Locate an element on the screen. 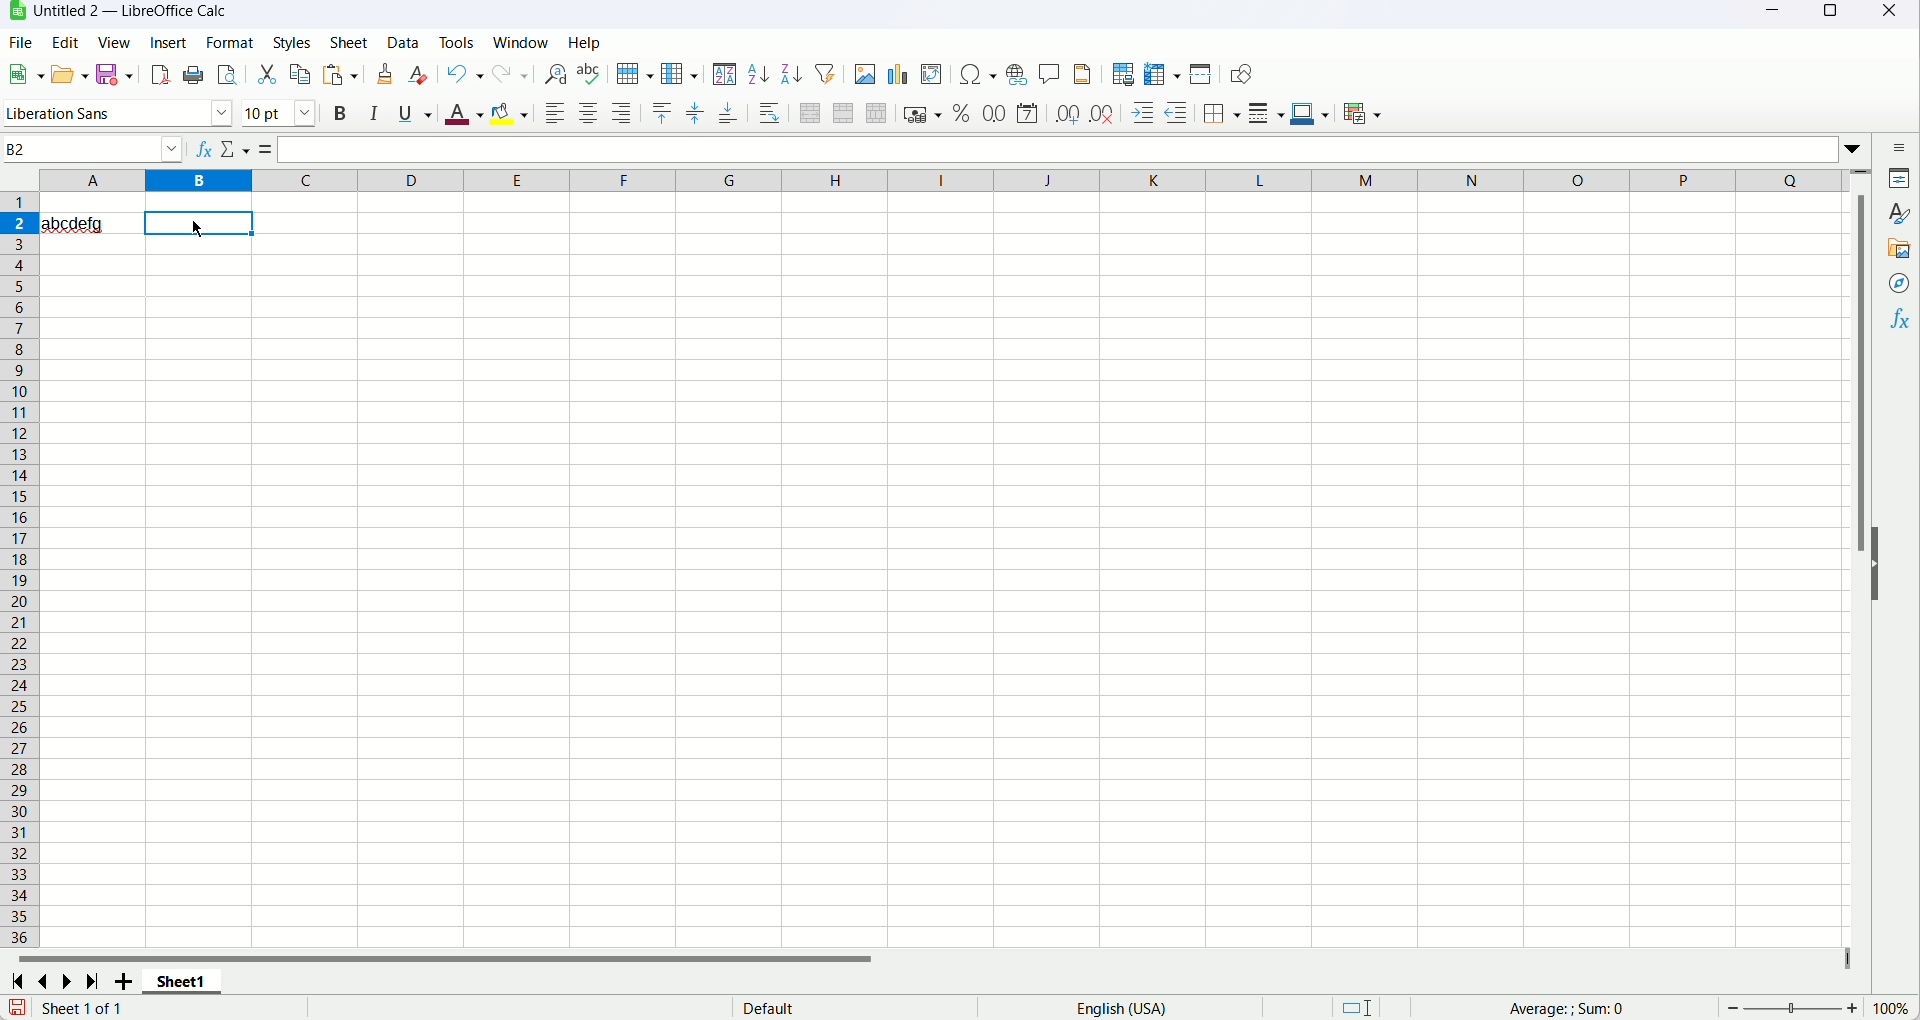 The width and height of the screenshot is (1920, 1020). vertical scroll bar is located at coordinates (1865, 565).